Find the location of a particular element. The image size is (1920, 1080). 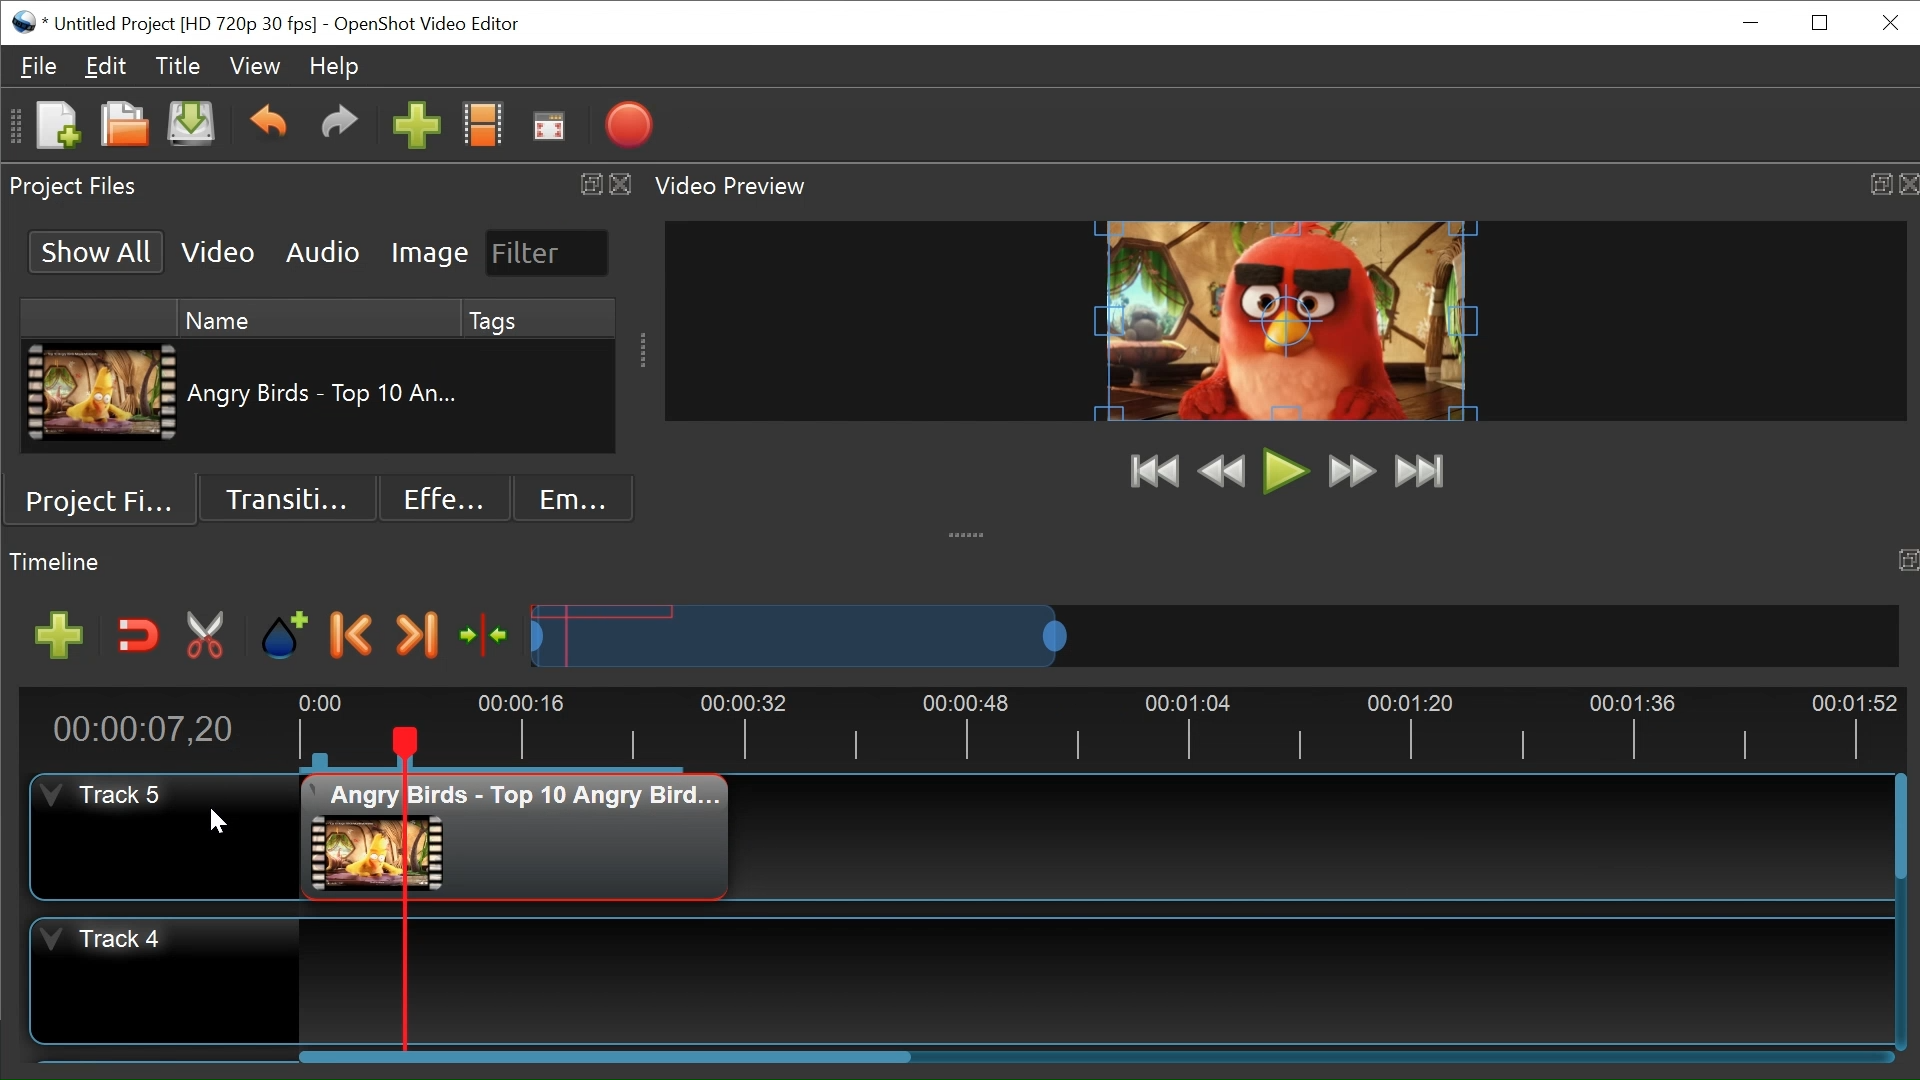

Preview is located at coordinates (1223, 471).